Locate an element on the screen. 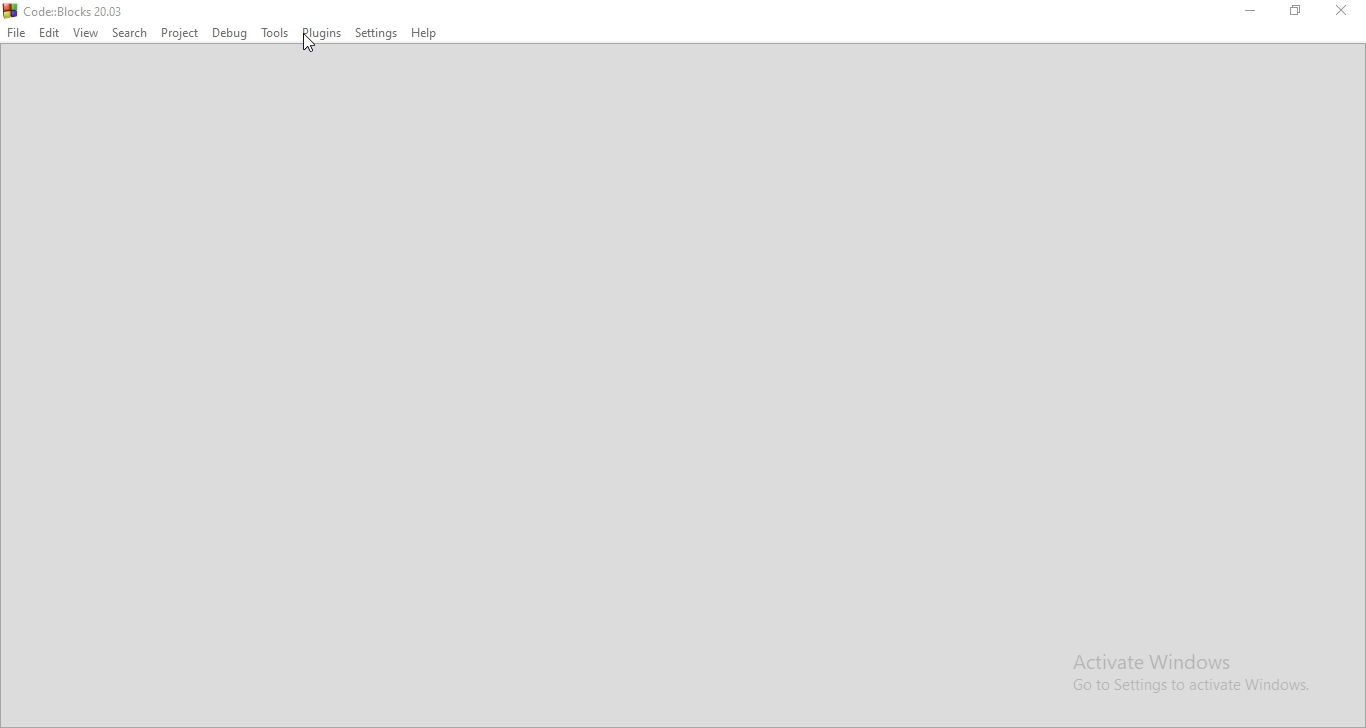  Activate Windows is located at coordinates (1182, 659).